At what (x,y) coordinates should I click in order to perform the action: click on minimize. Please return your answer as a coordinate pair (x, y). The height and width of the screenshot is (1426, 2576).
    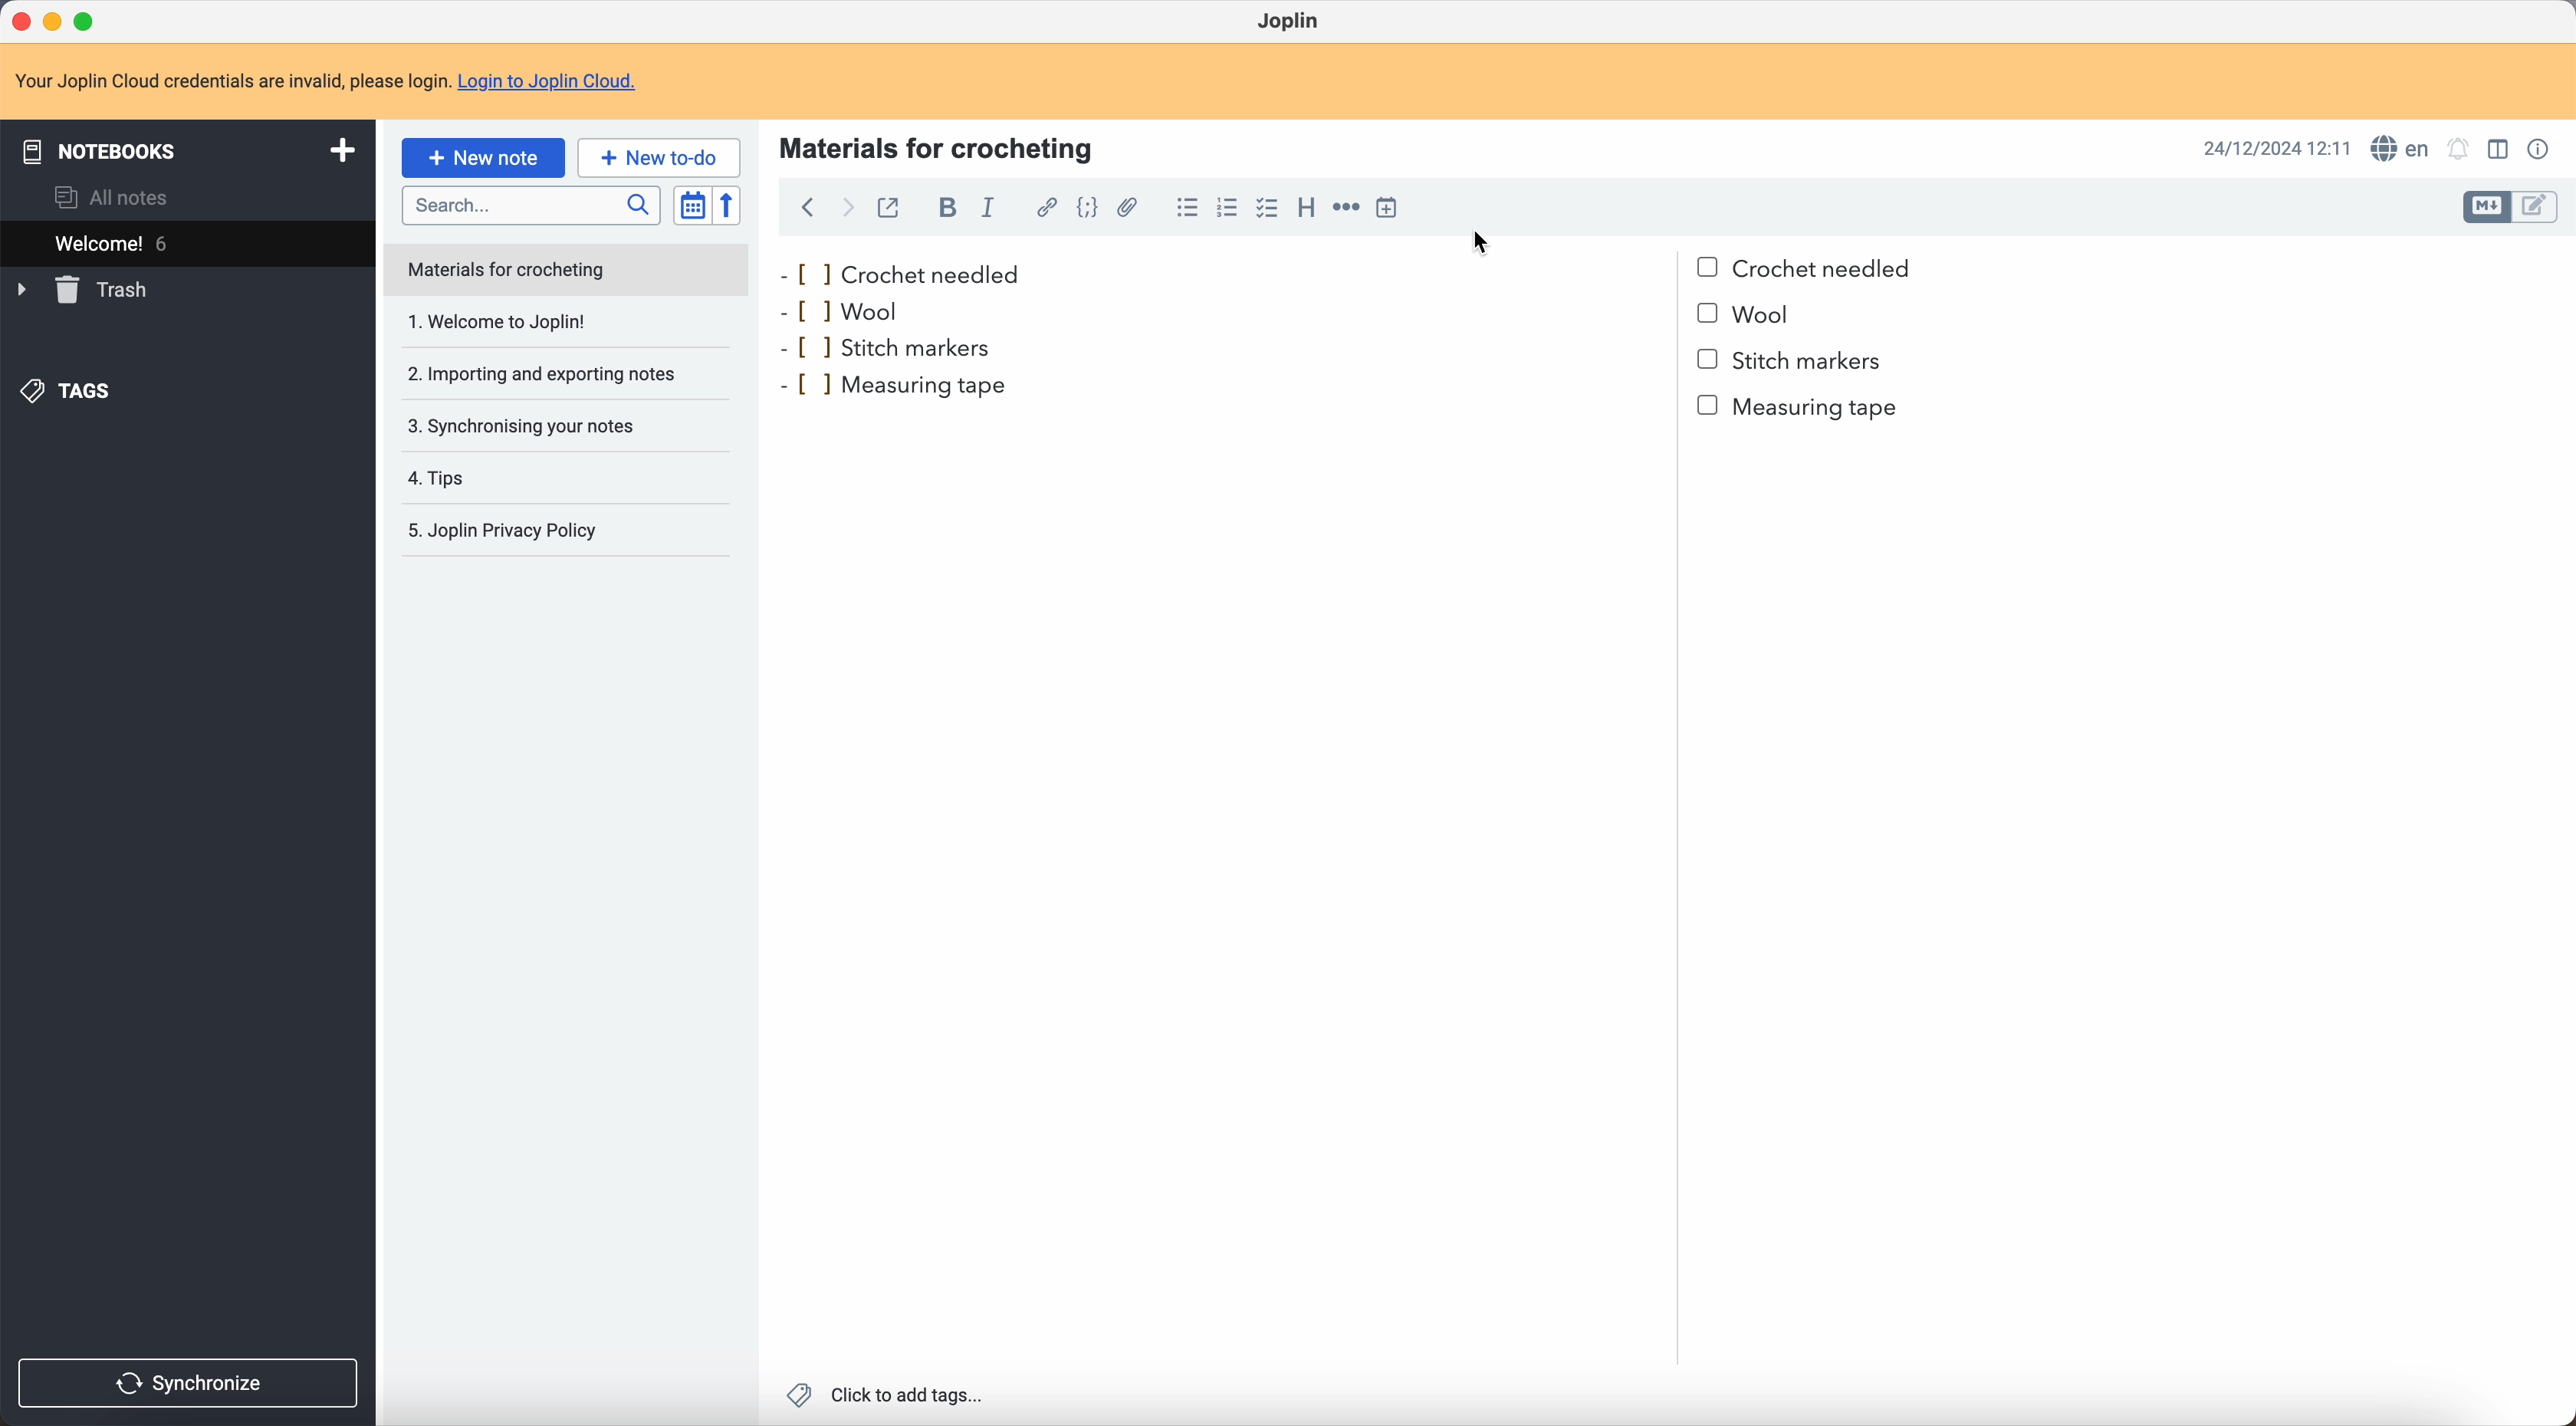
    Looking at the image, I should click on (57, 22).